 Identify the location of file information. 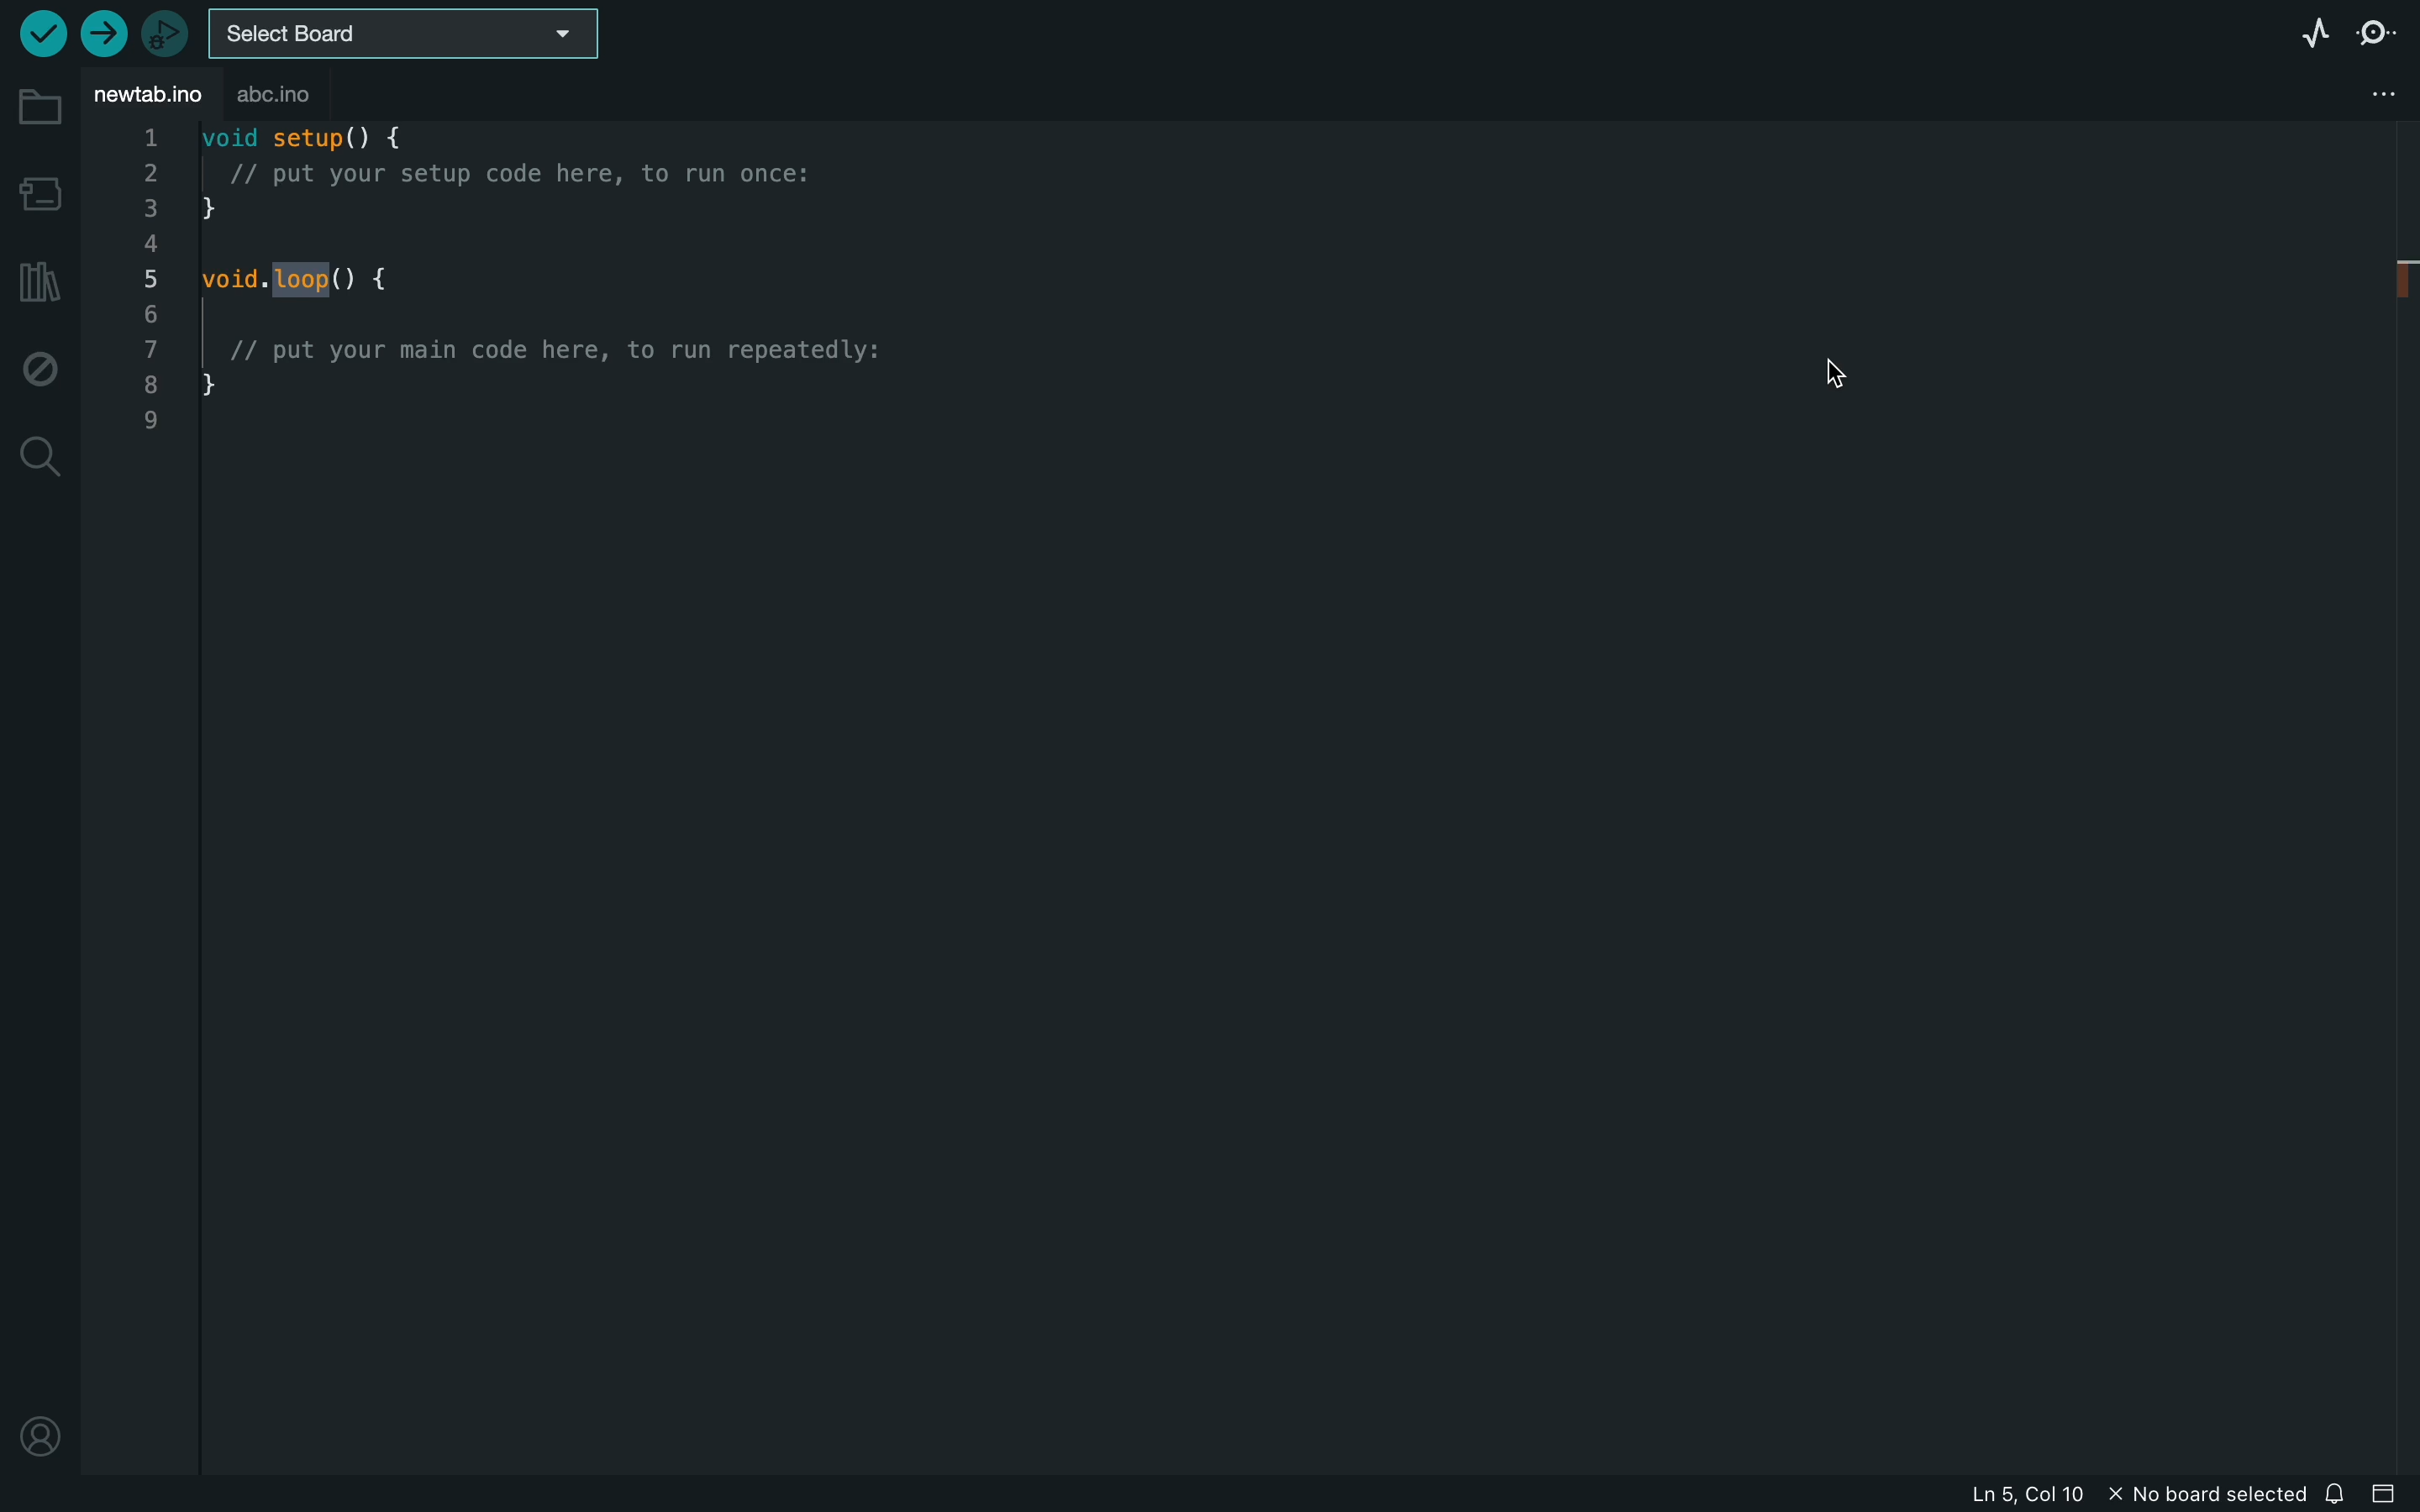
(2038, 1494).